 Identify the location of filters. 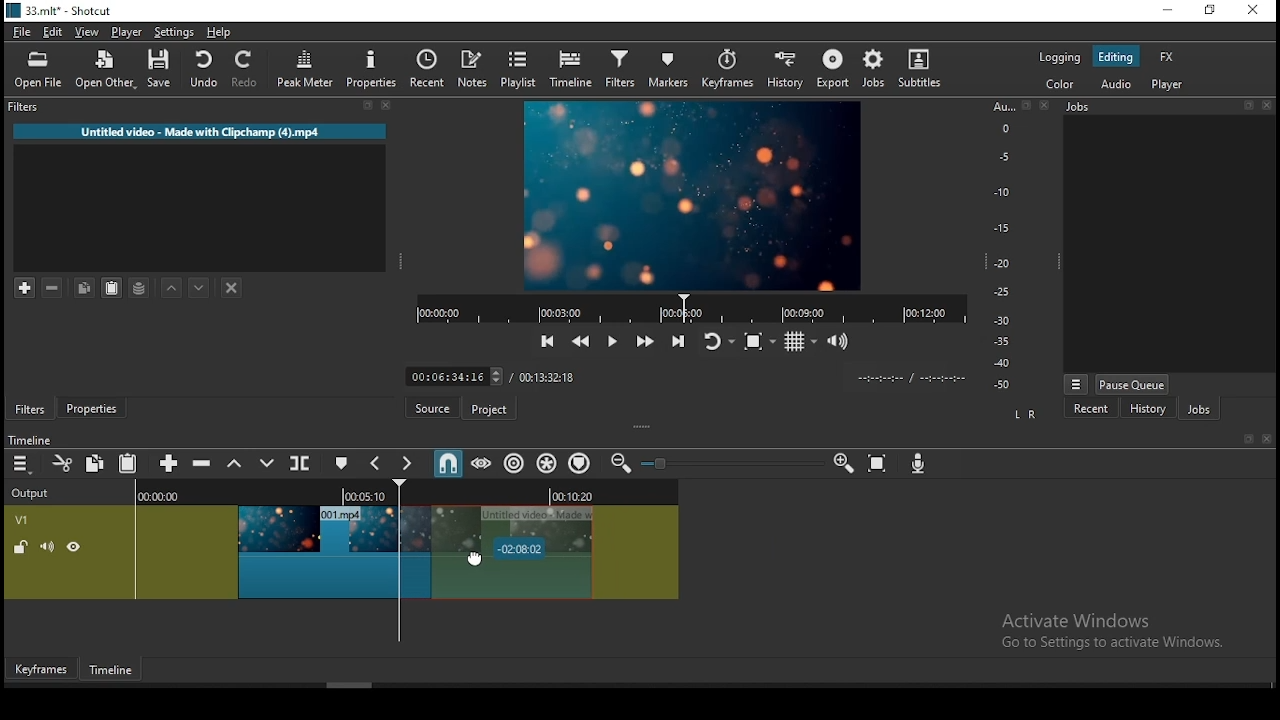
(31, 410).